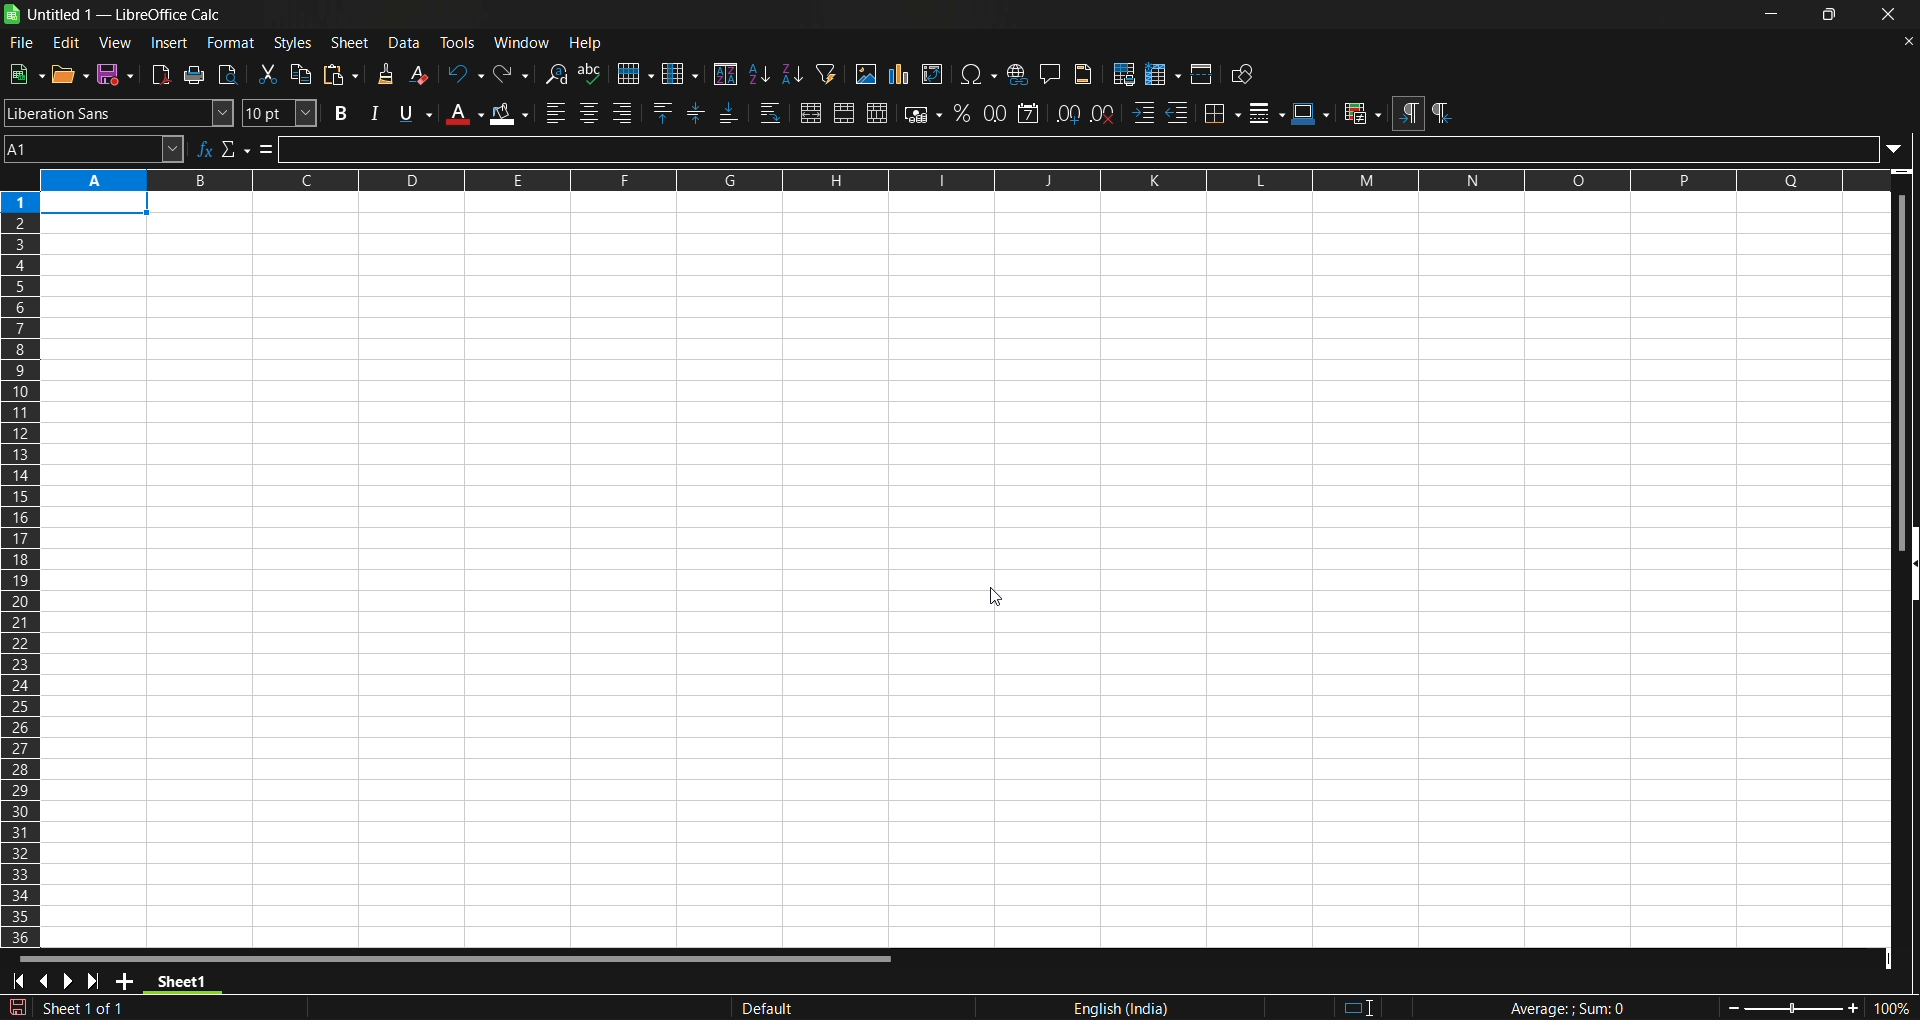 This screenshot has height=1020, width=1920. Describe the element at coordinates (67, 43) in the screenshot. I see `edit` at that location.